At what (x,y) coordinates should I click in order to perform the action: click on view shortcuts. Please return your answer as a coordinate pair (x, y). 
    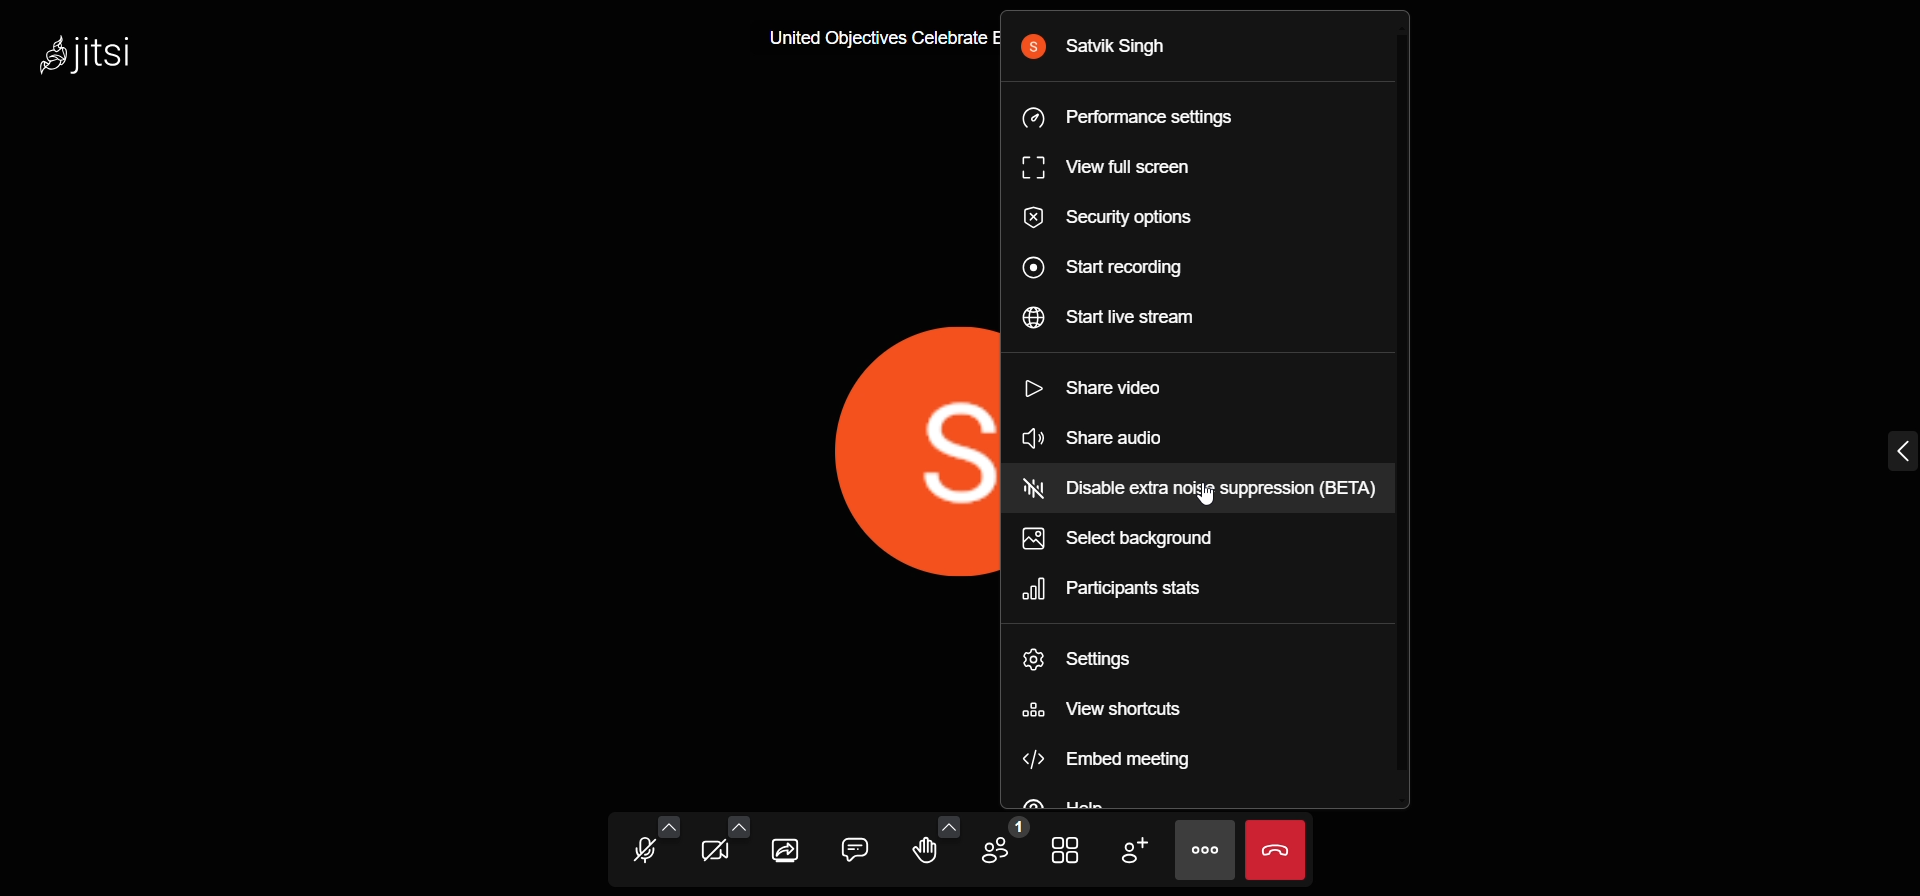
    Looking at the image, I should click on (1120, 707).